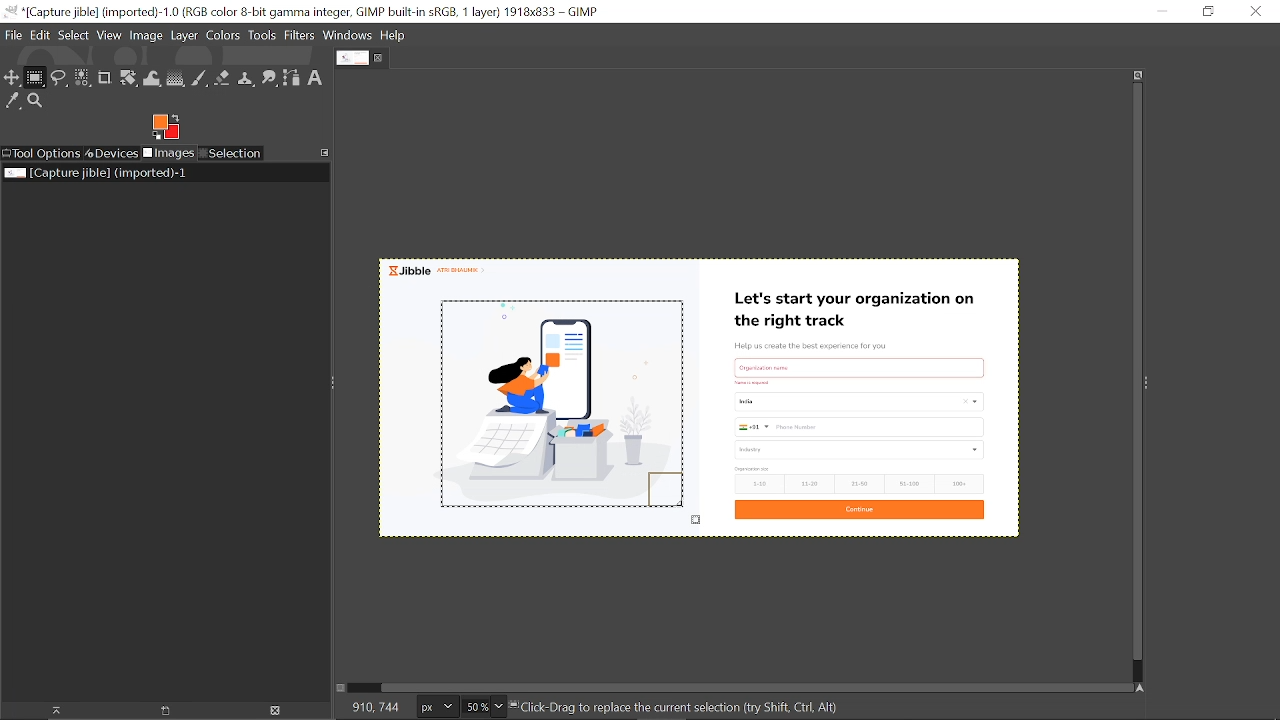 This screenshot has height=720, width=1280. What do you see at coordinates (50, 710) in the screenshot?
I see `Raise display for this image` at bounding box center [50, 710].